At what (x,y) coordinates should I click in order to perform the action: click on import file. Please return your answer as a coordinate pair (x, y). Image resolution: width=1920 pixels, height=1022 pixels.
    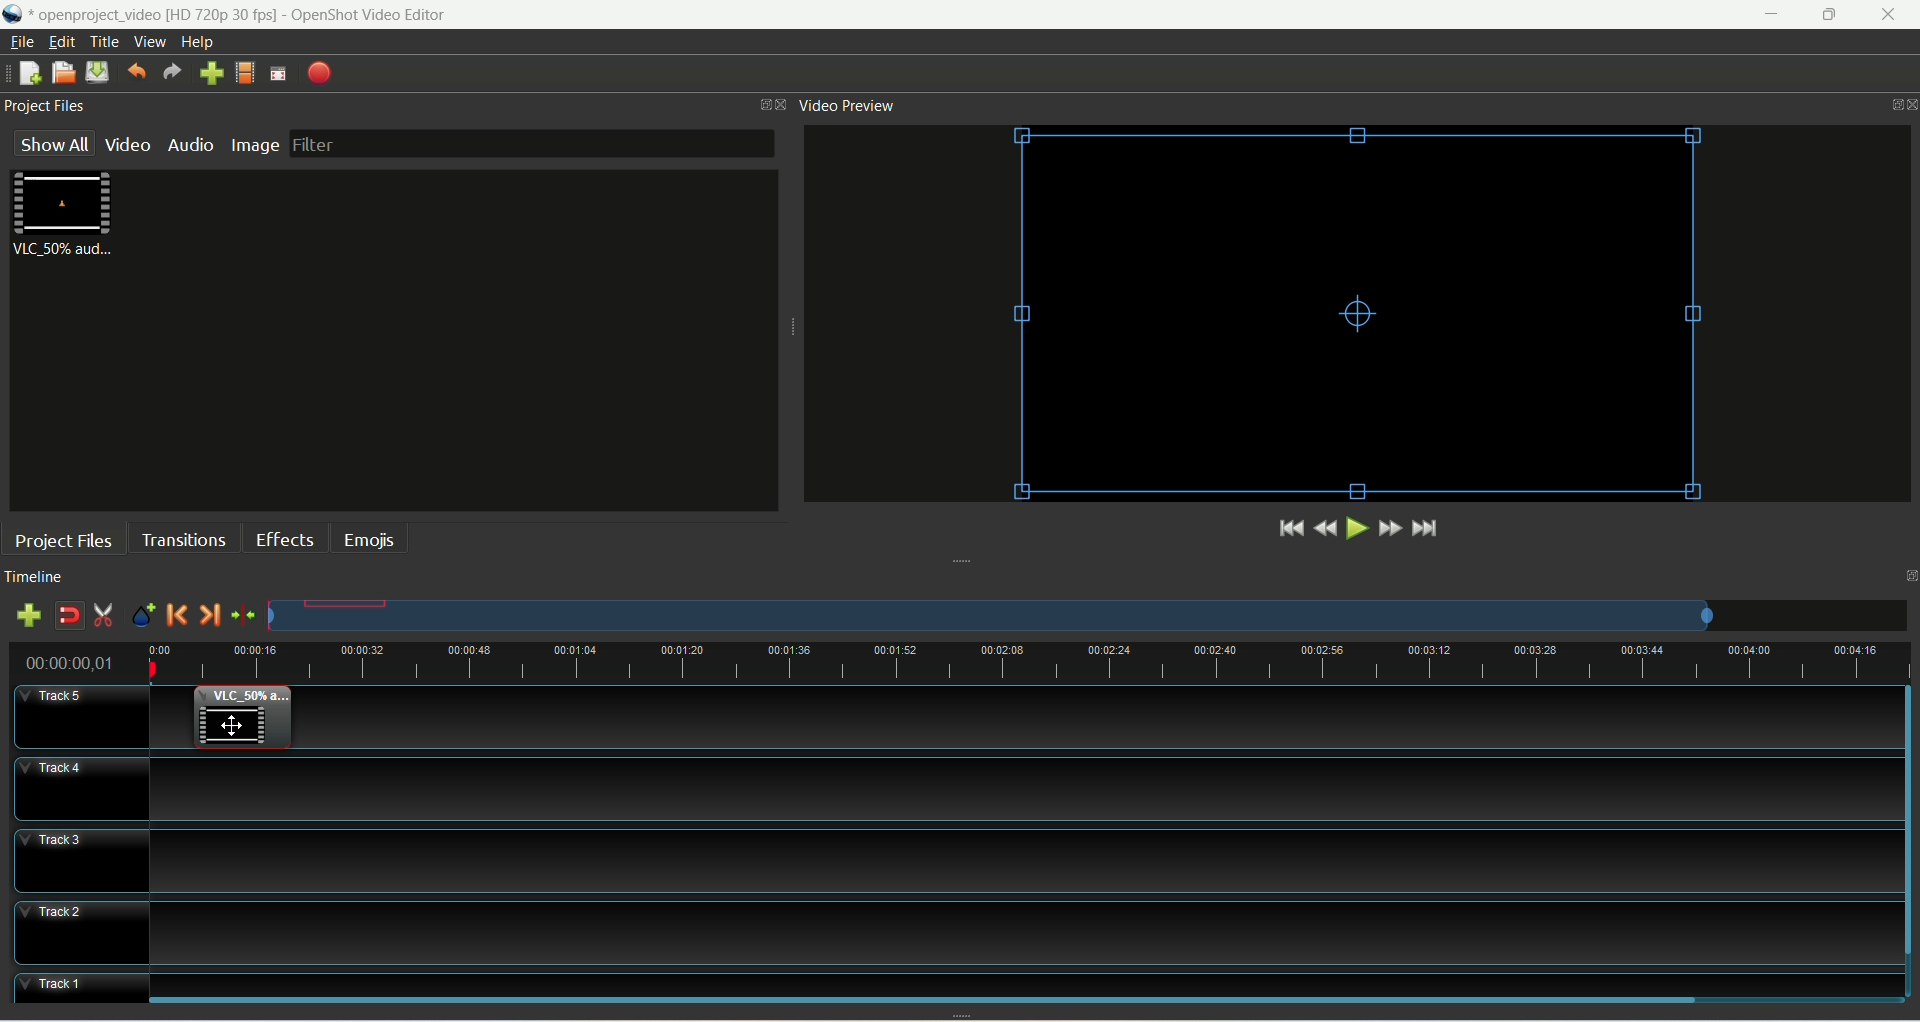
    Looking at the image, I should click on (212, 74).